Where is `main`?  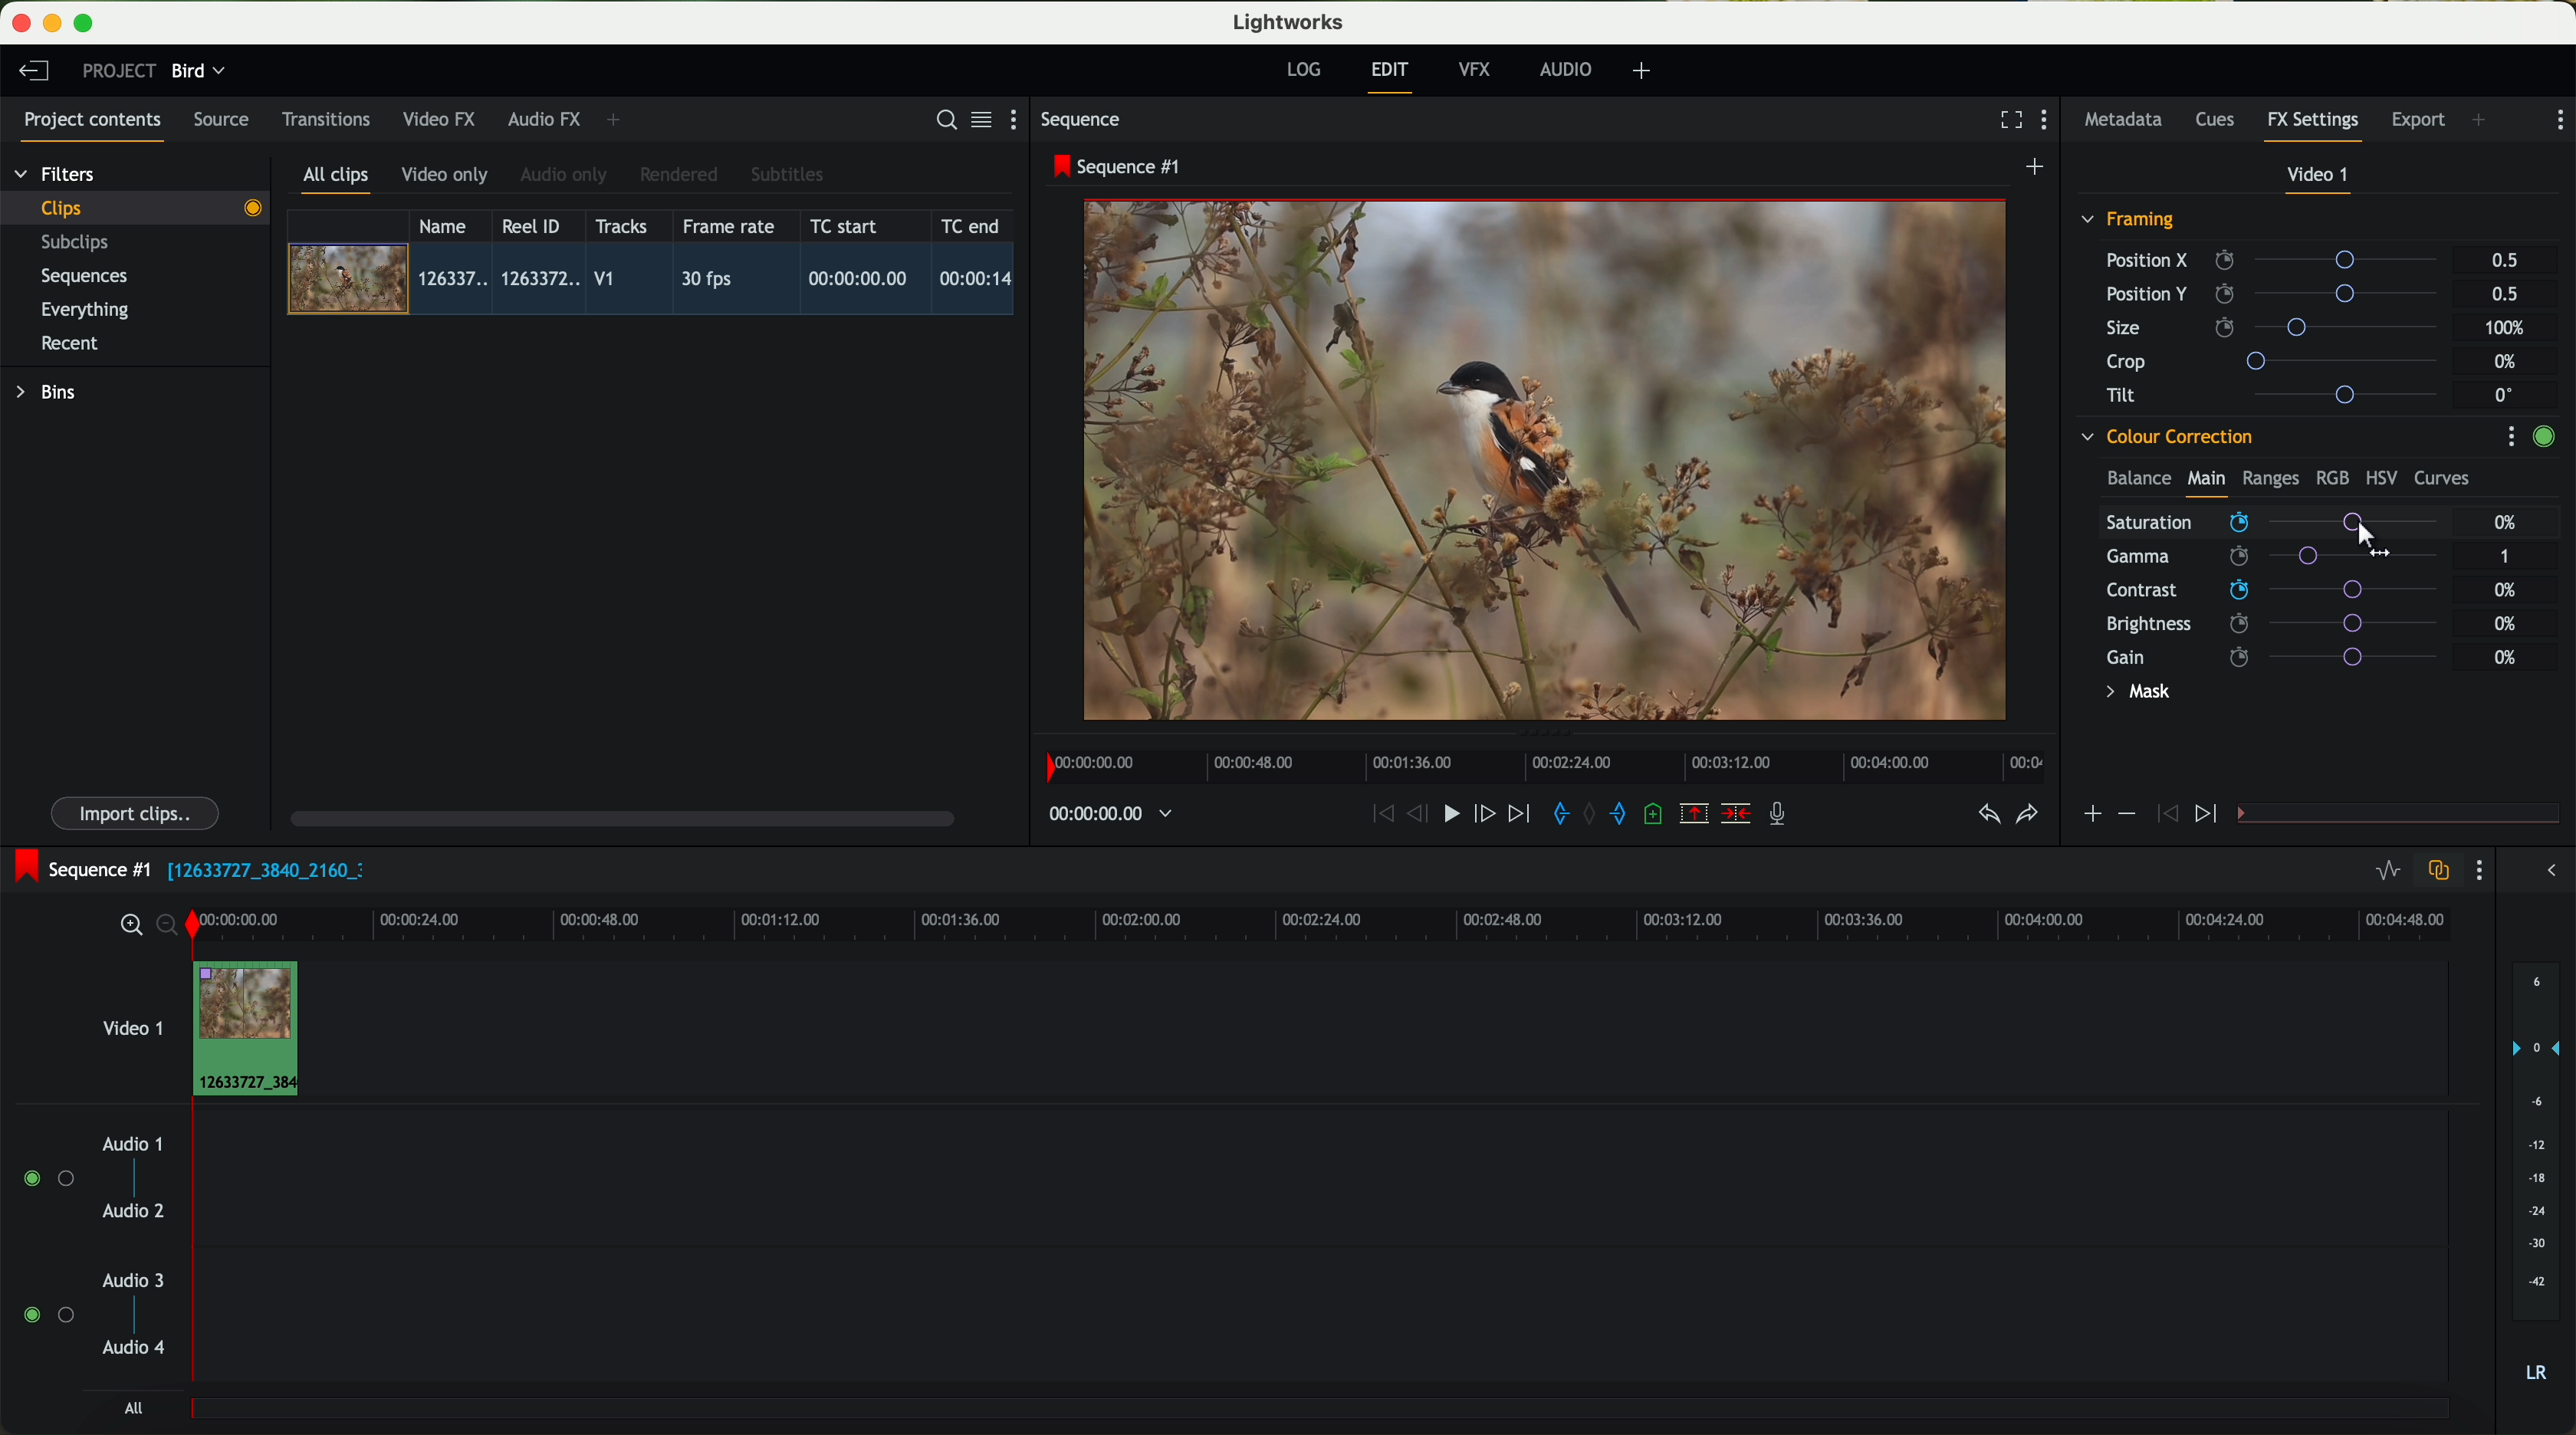
main is located at coordinates (2206, 482).